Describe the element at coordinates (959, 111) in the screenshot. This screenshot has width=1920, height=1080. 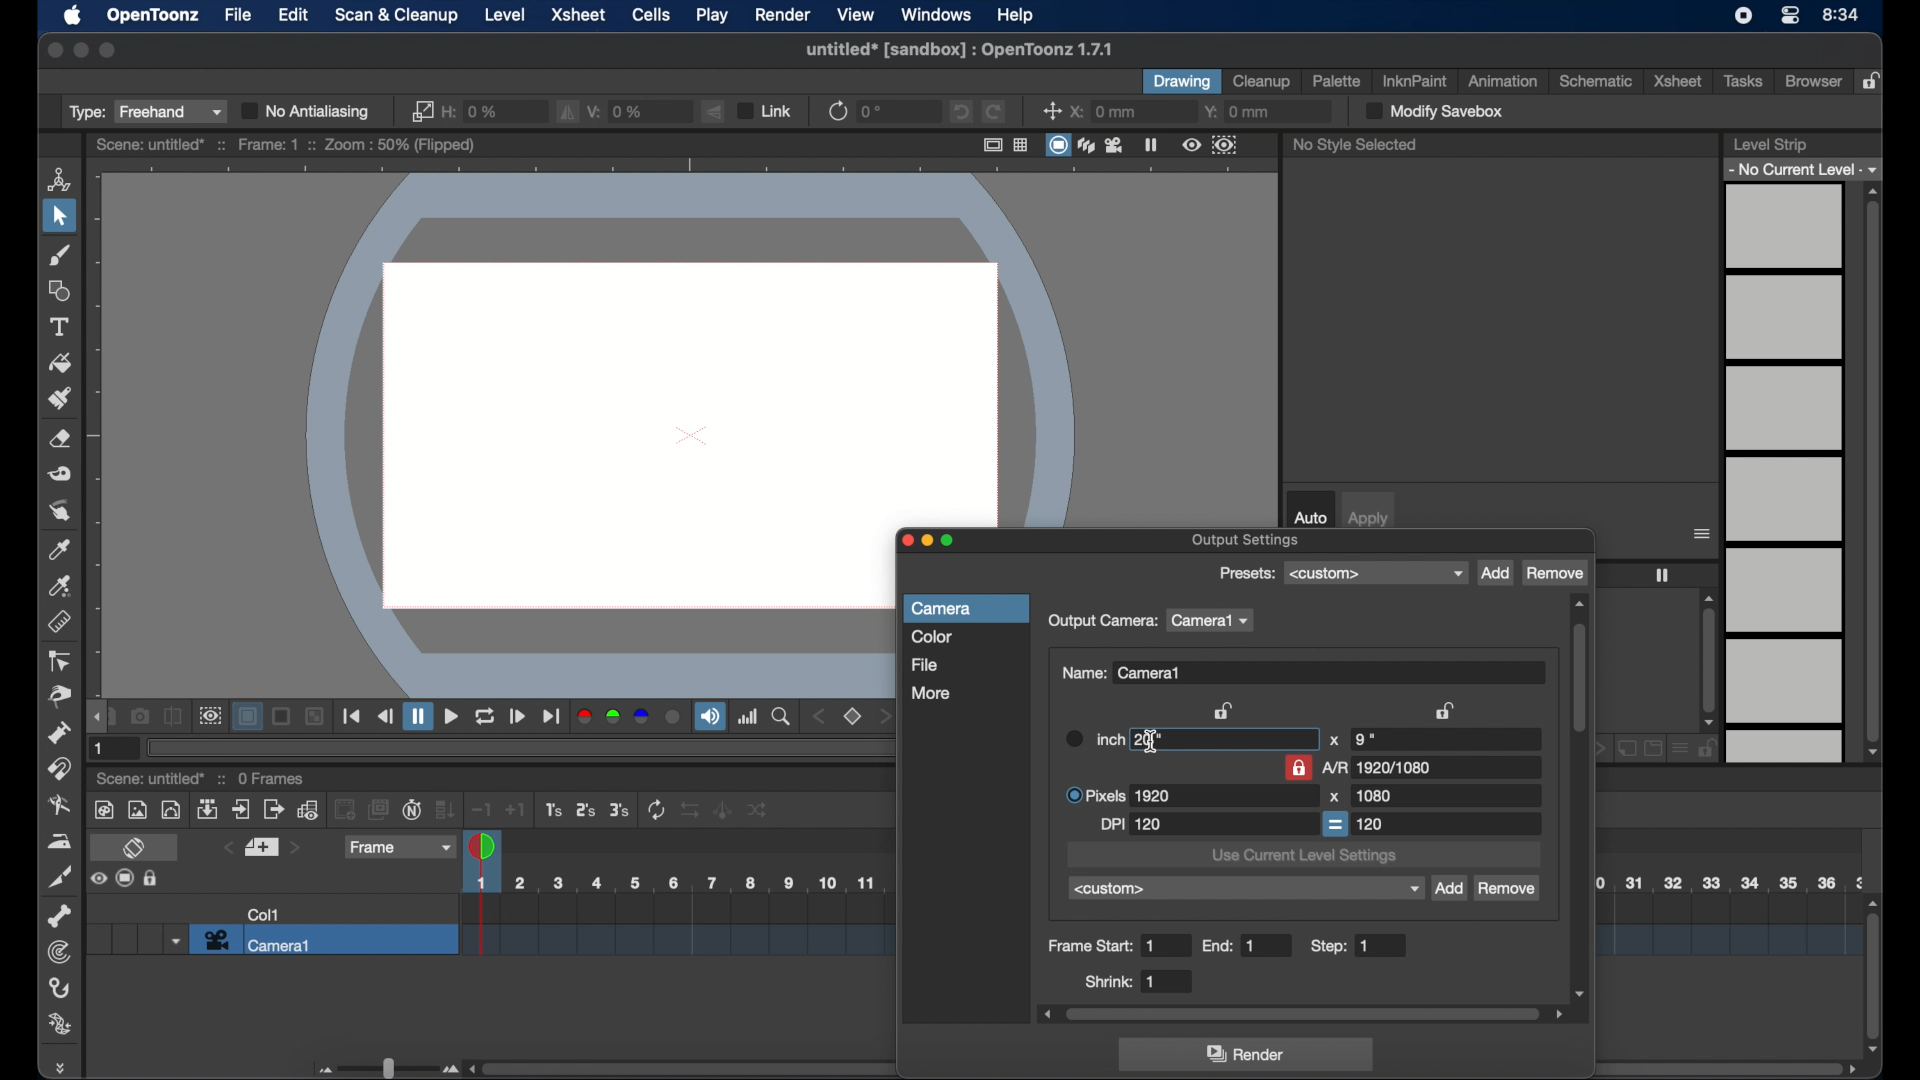
I see `undo` at that location.